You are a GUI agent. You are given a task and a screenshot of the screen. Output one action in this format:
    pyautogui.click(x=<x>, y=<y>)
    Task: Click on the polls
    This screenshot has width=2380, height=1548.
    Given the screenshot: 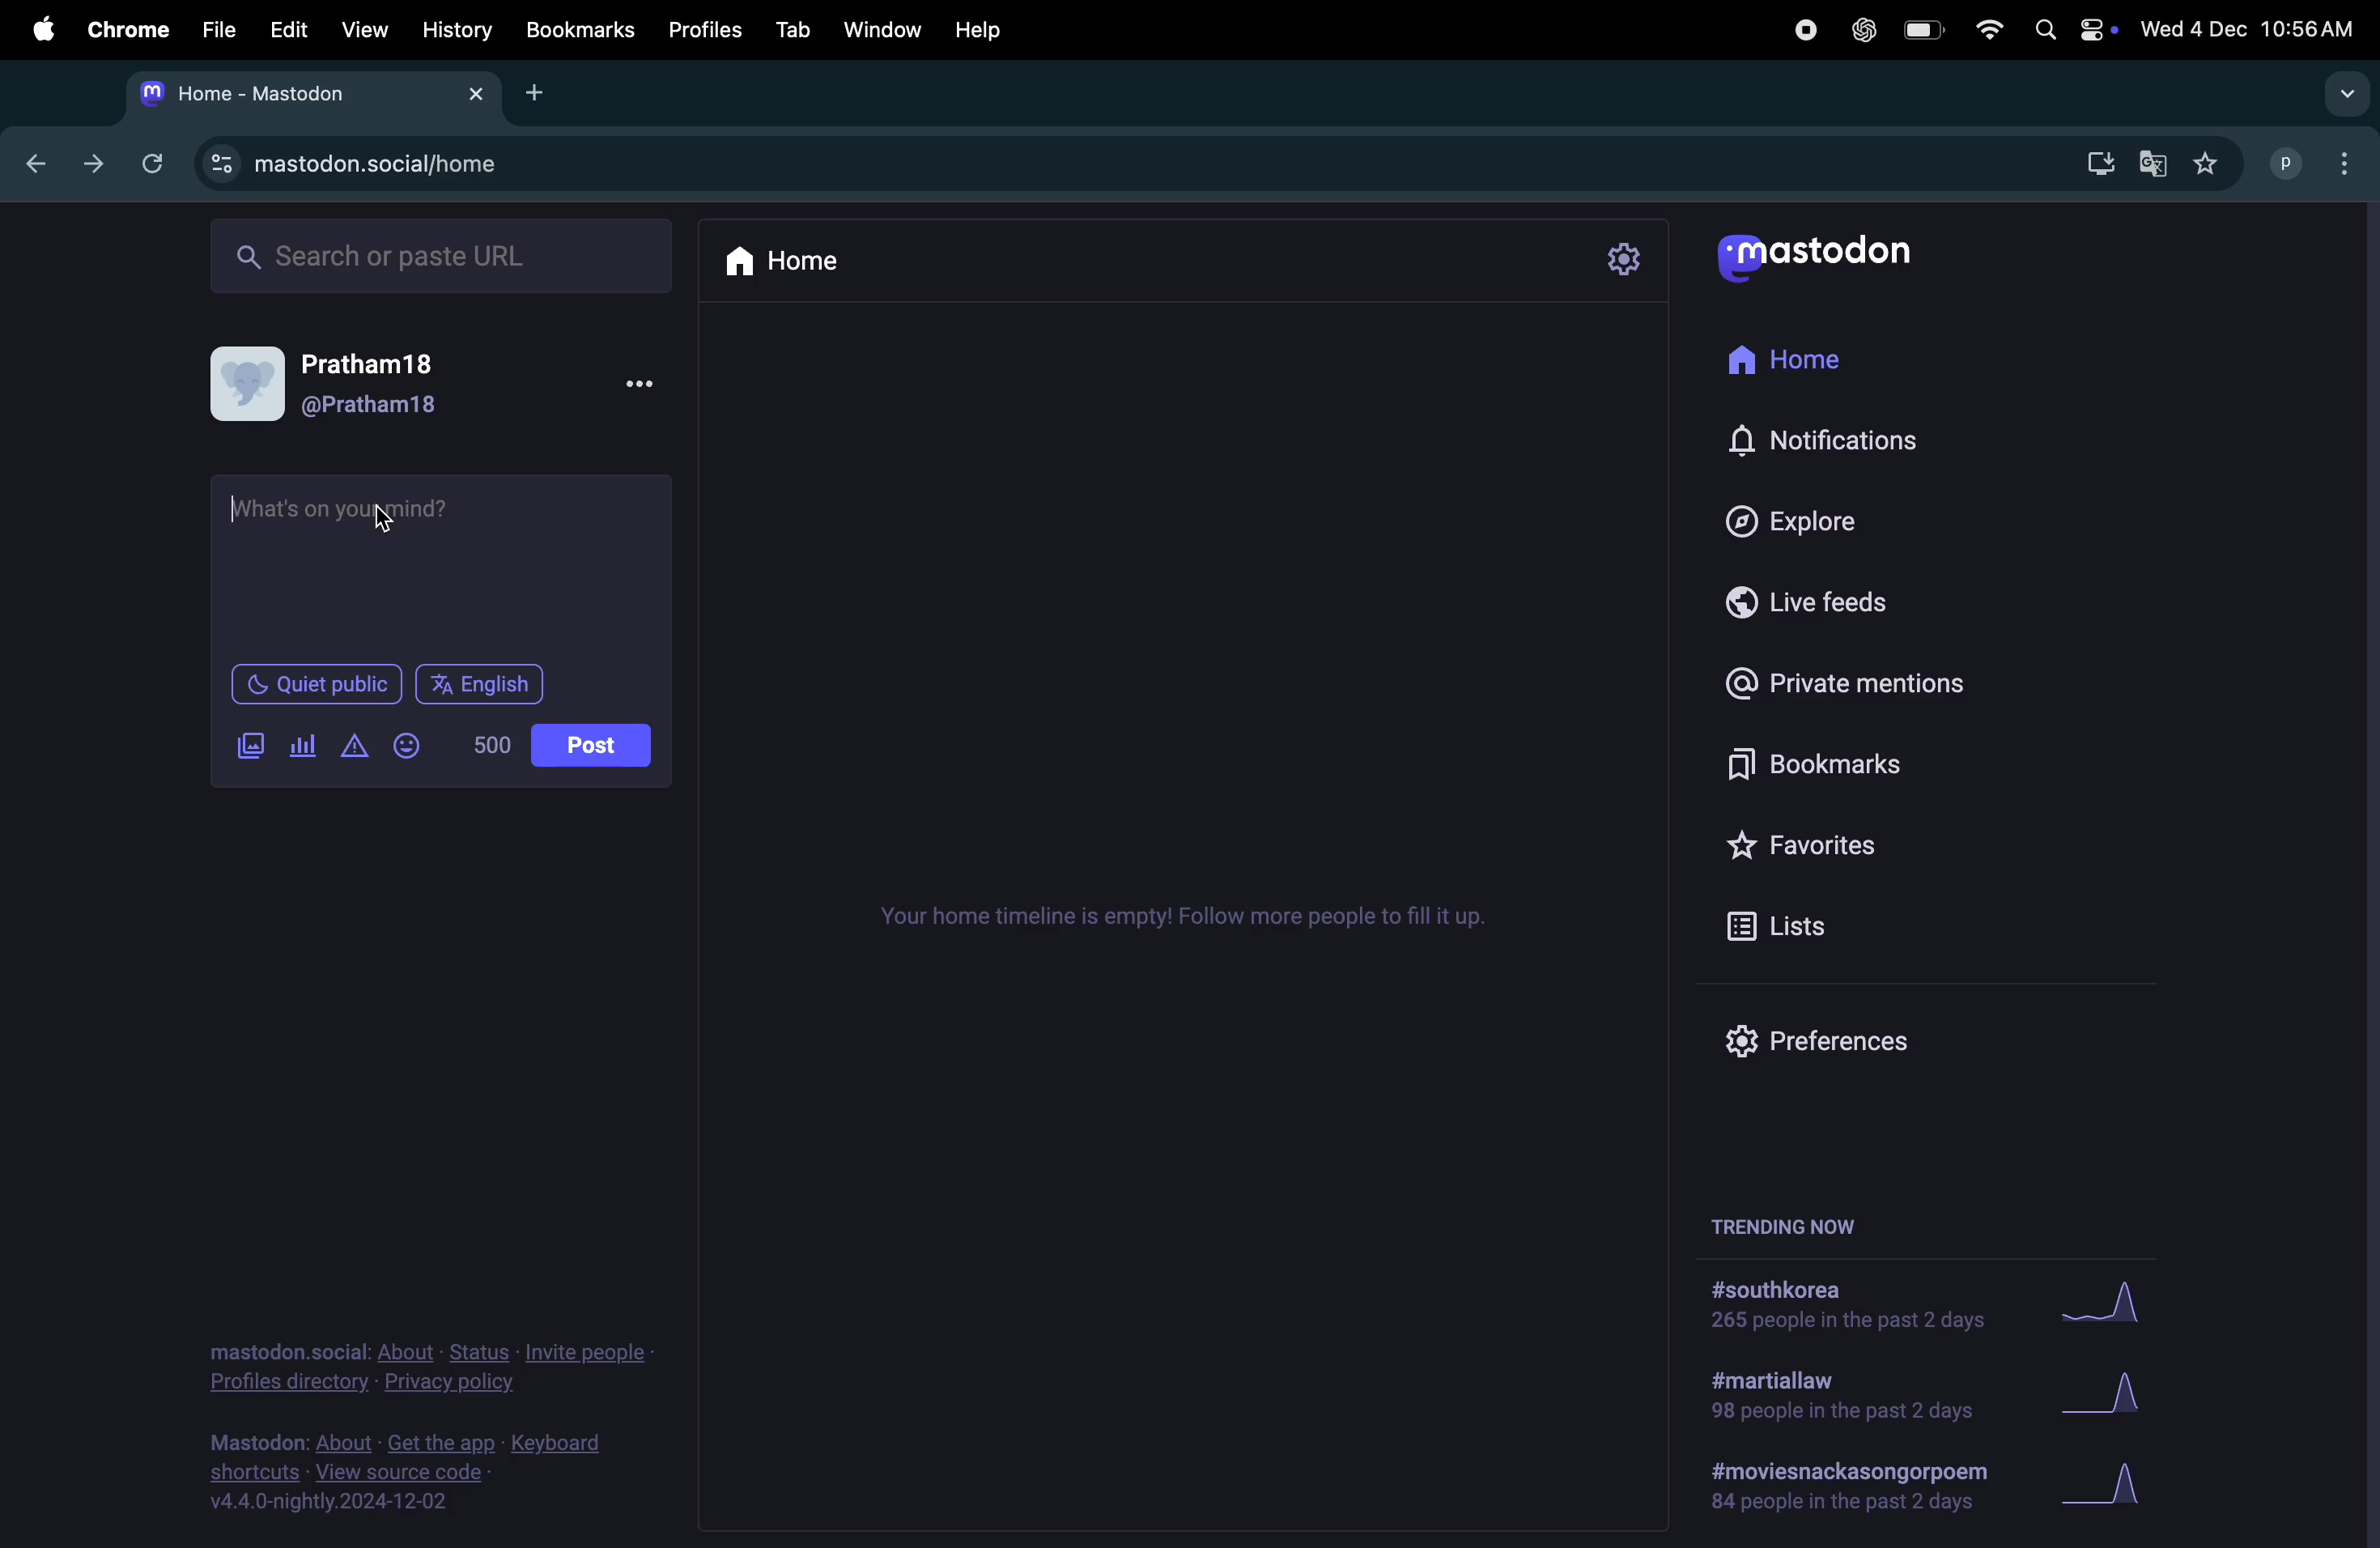 What is the action you would take?
    pyautogui.click(x=301, y=750)
    